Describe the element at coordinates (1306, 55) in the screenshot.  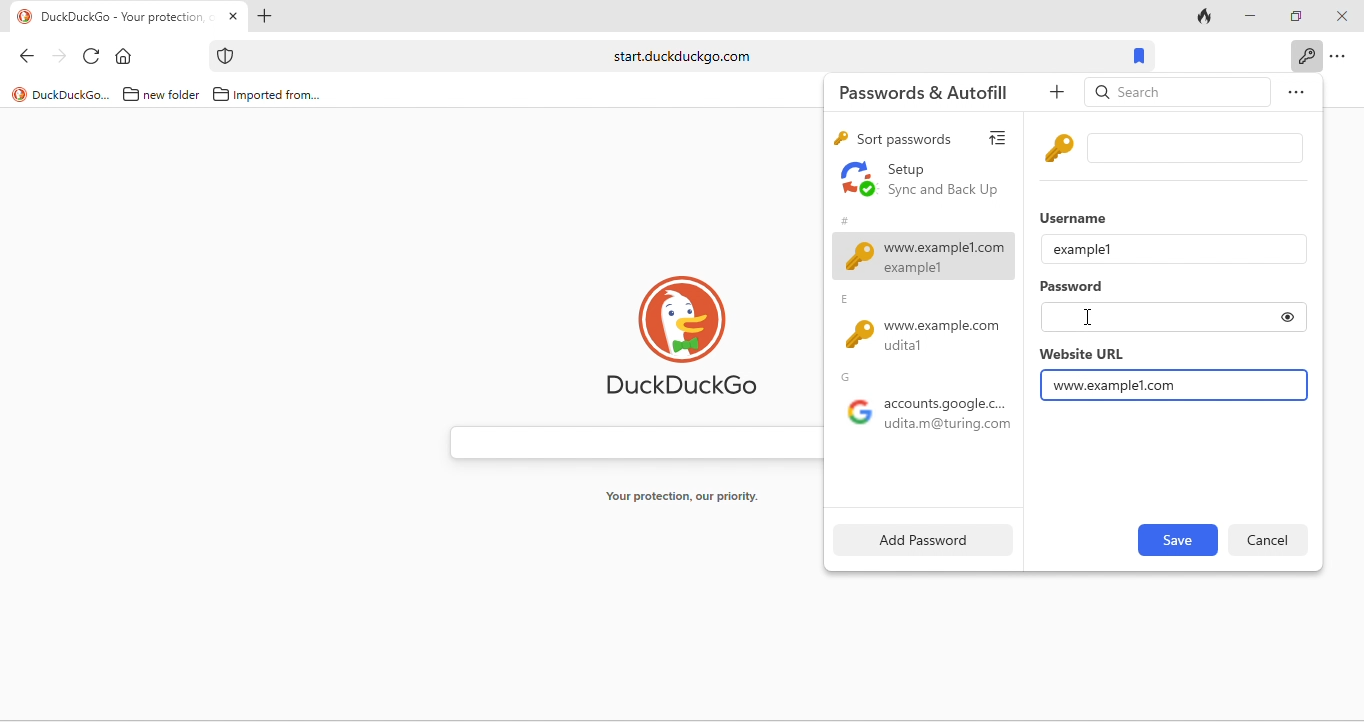
I see `key icon to show passwords and auto fills when clicked` at that location.